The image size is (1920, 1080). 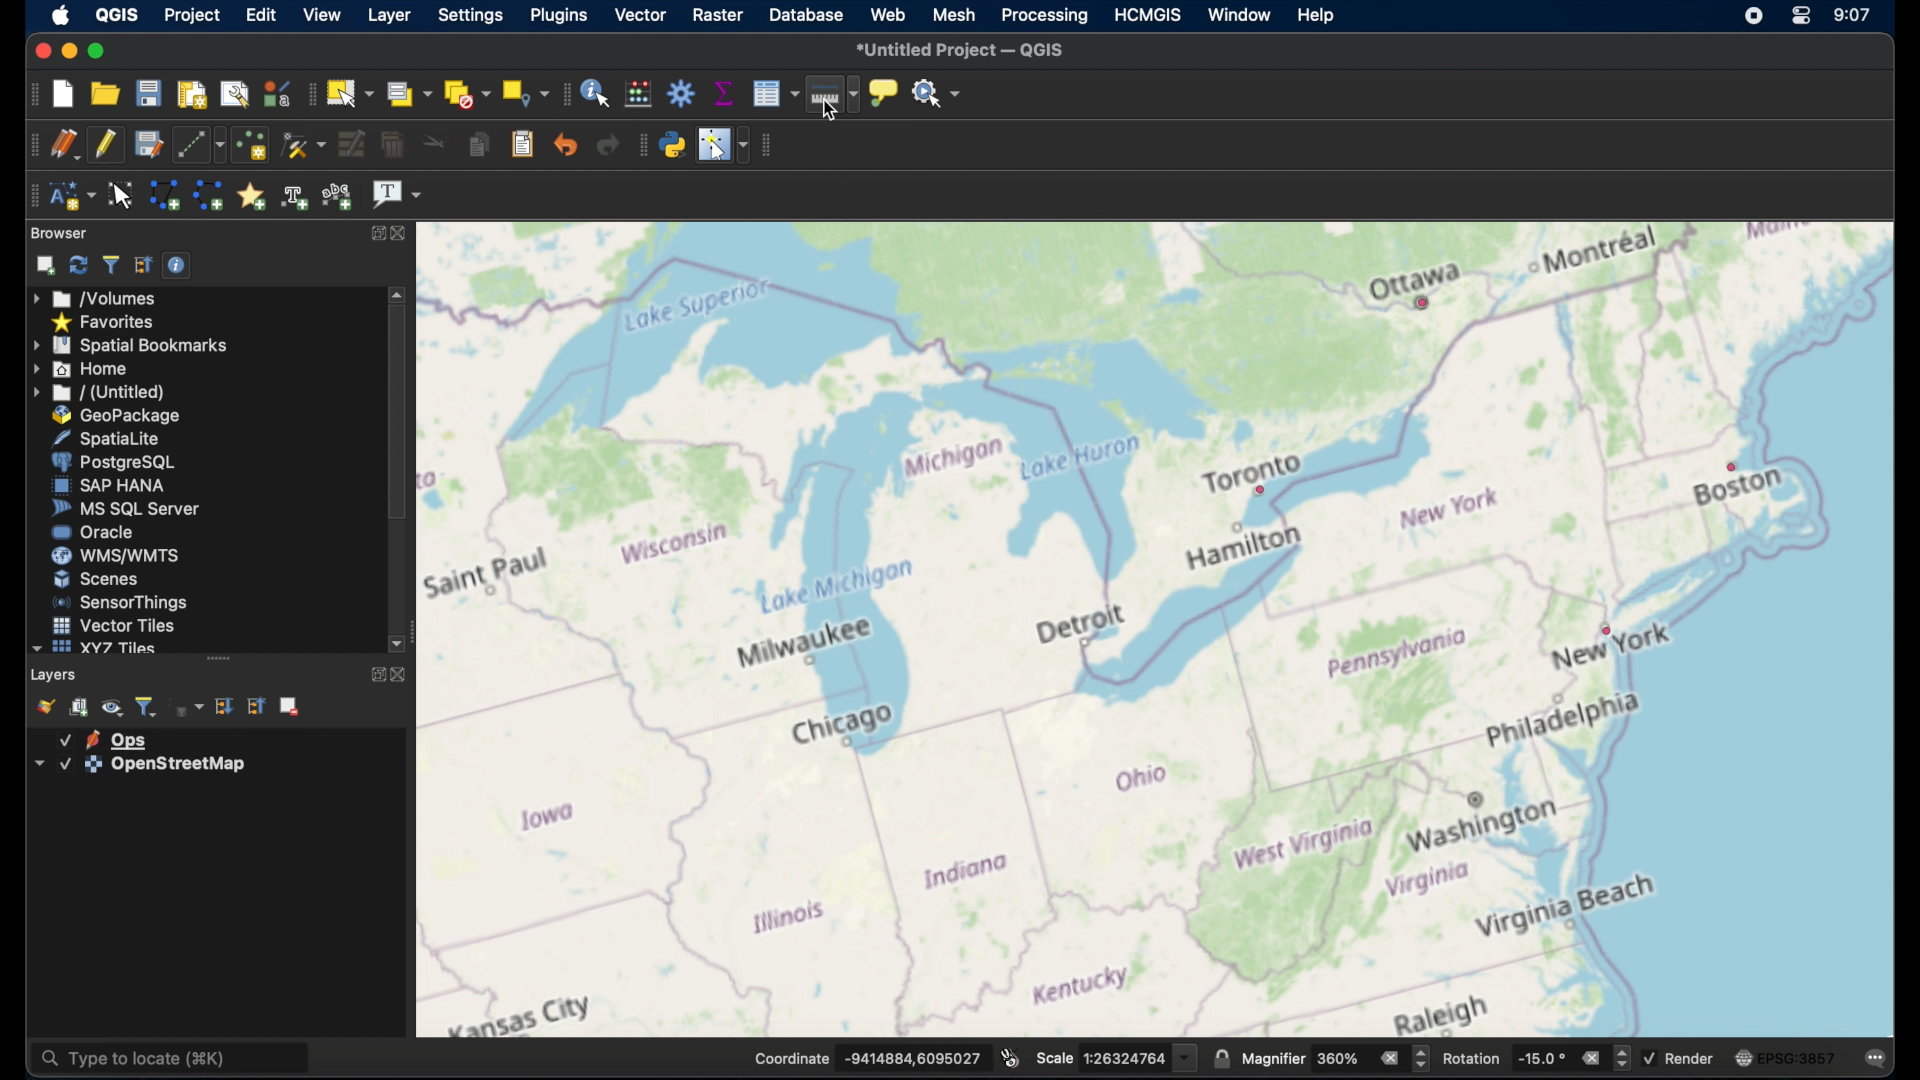 I want to click on no action selected, so click(x=937, y=91).